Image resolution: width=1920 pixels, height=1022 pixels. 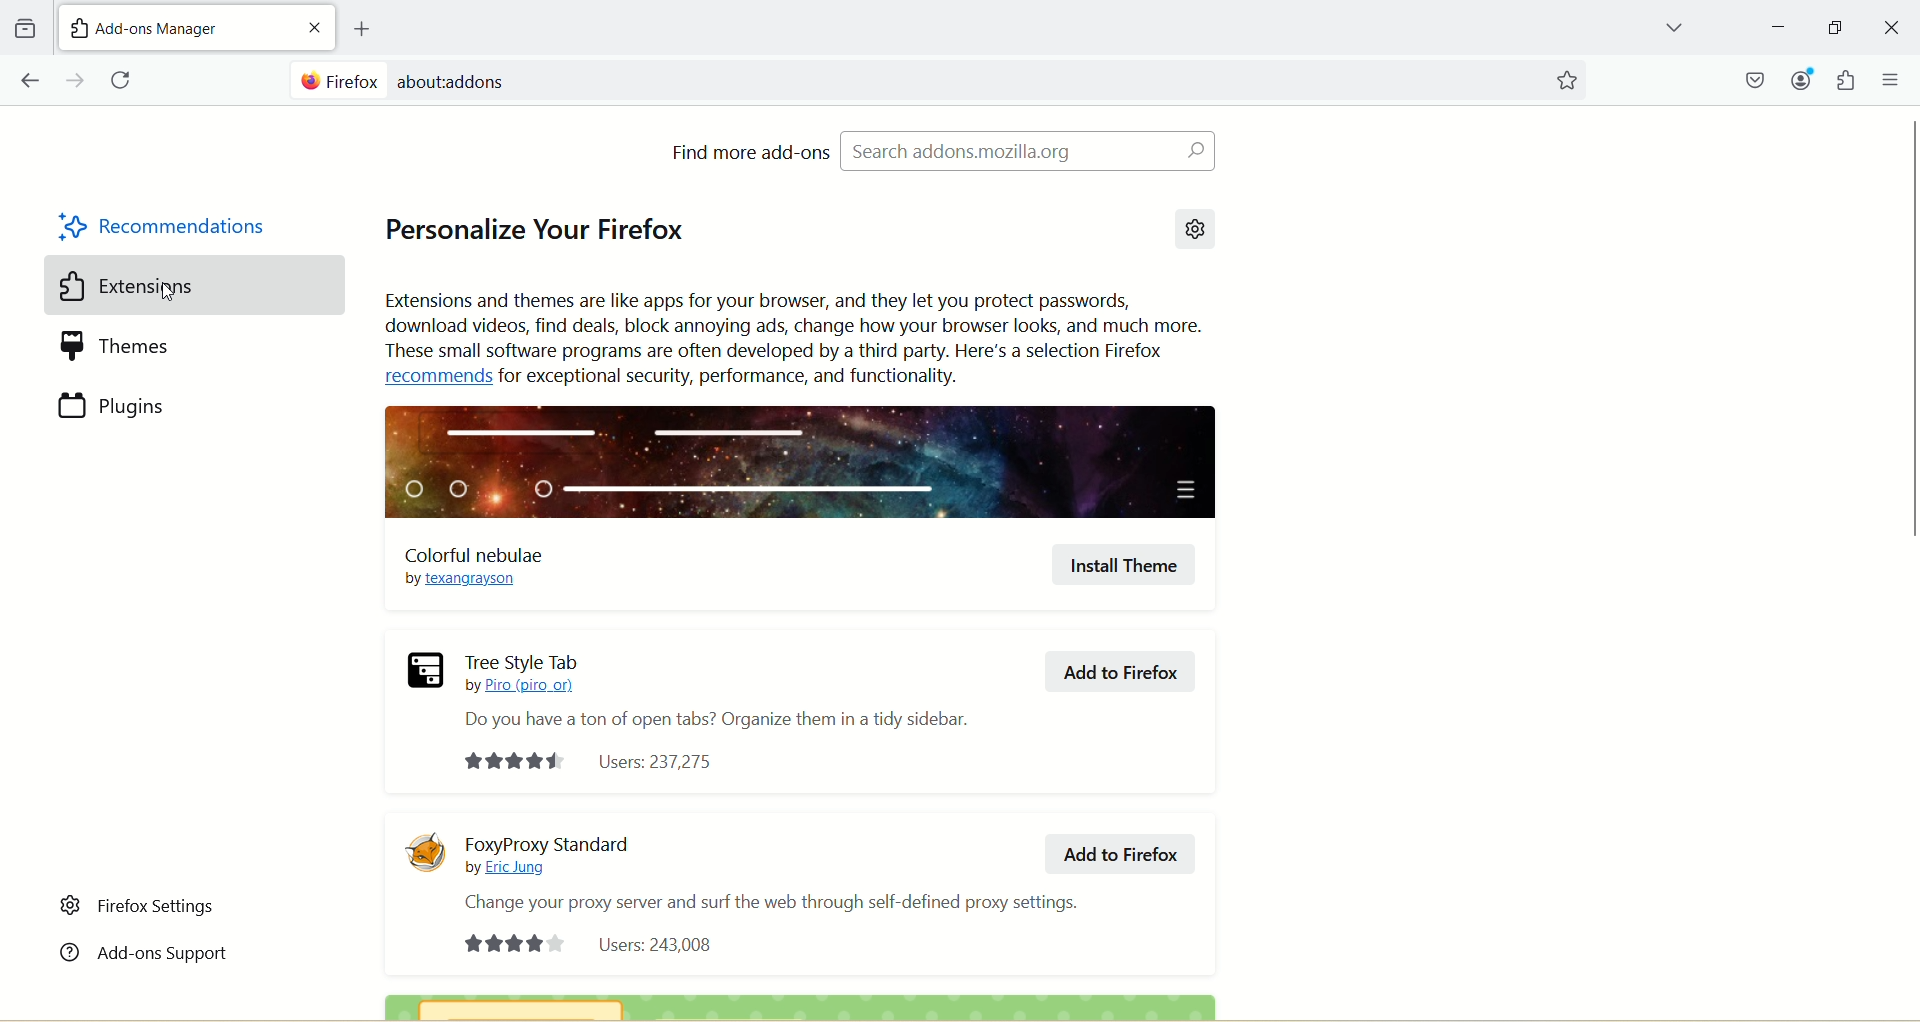 I want to click on More, so click(x=1892, y=79).